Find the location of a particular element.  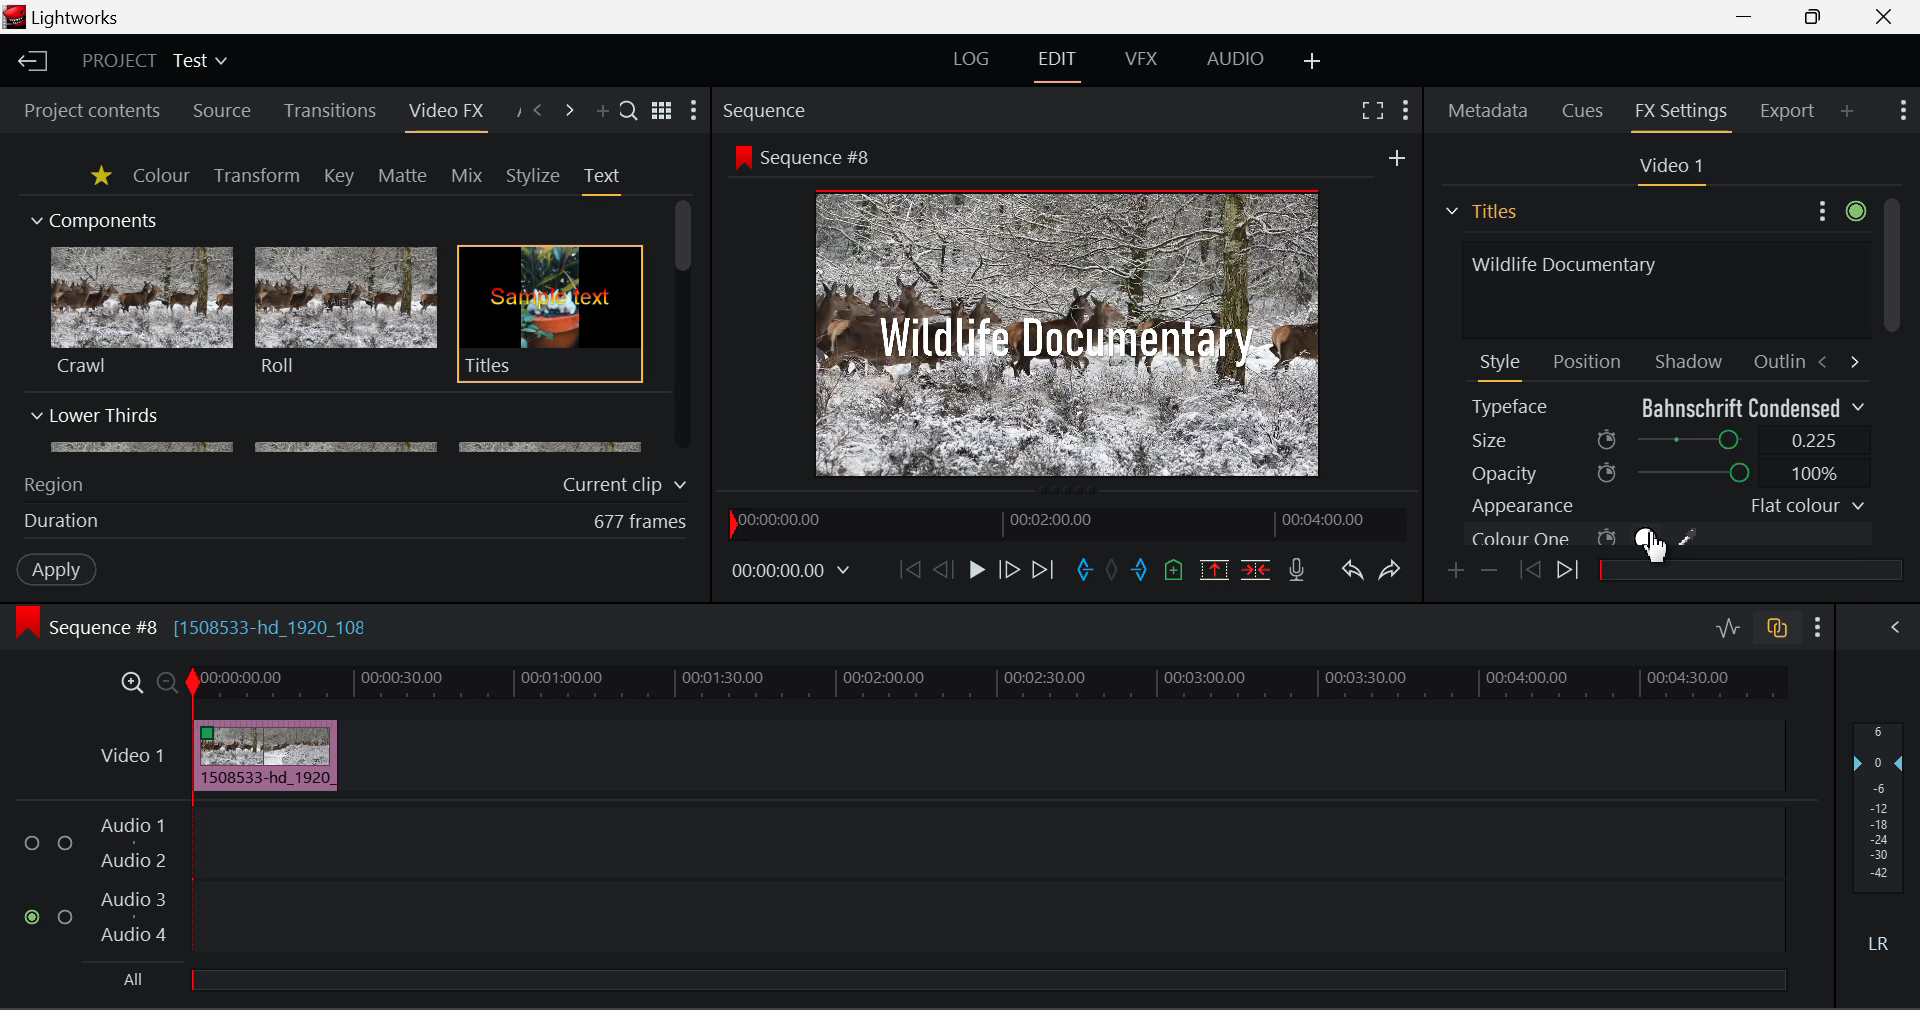

Metadata is located at coordinates (1489, 113).